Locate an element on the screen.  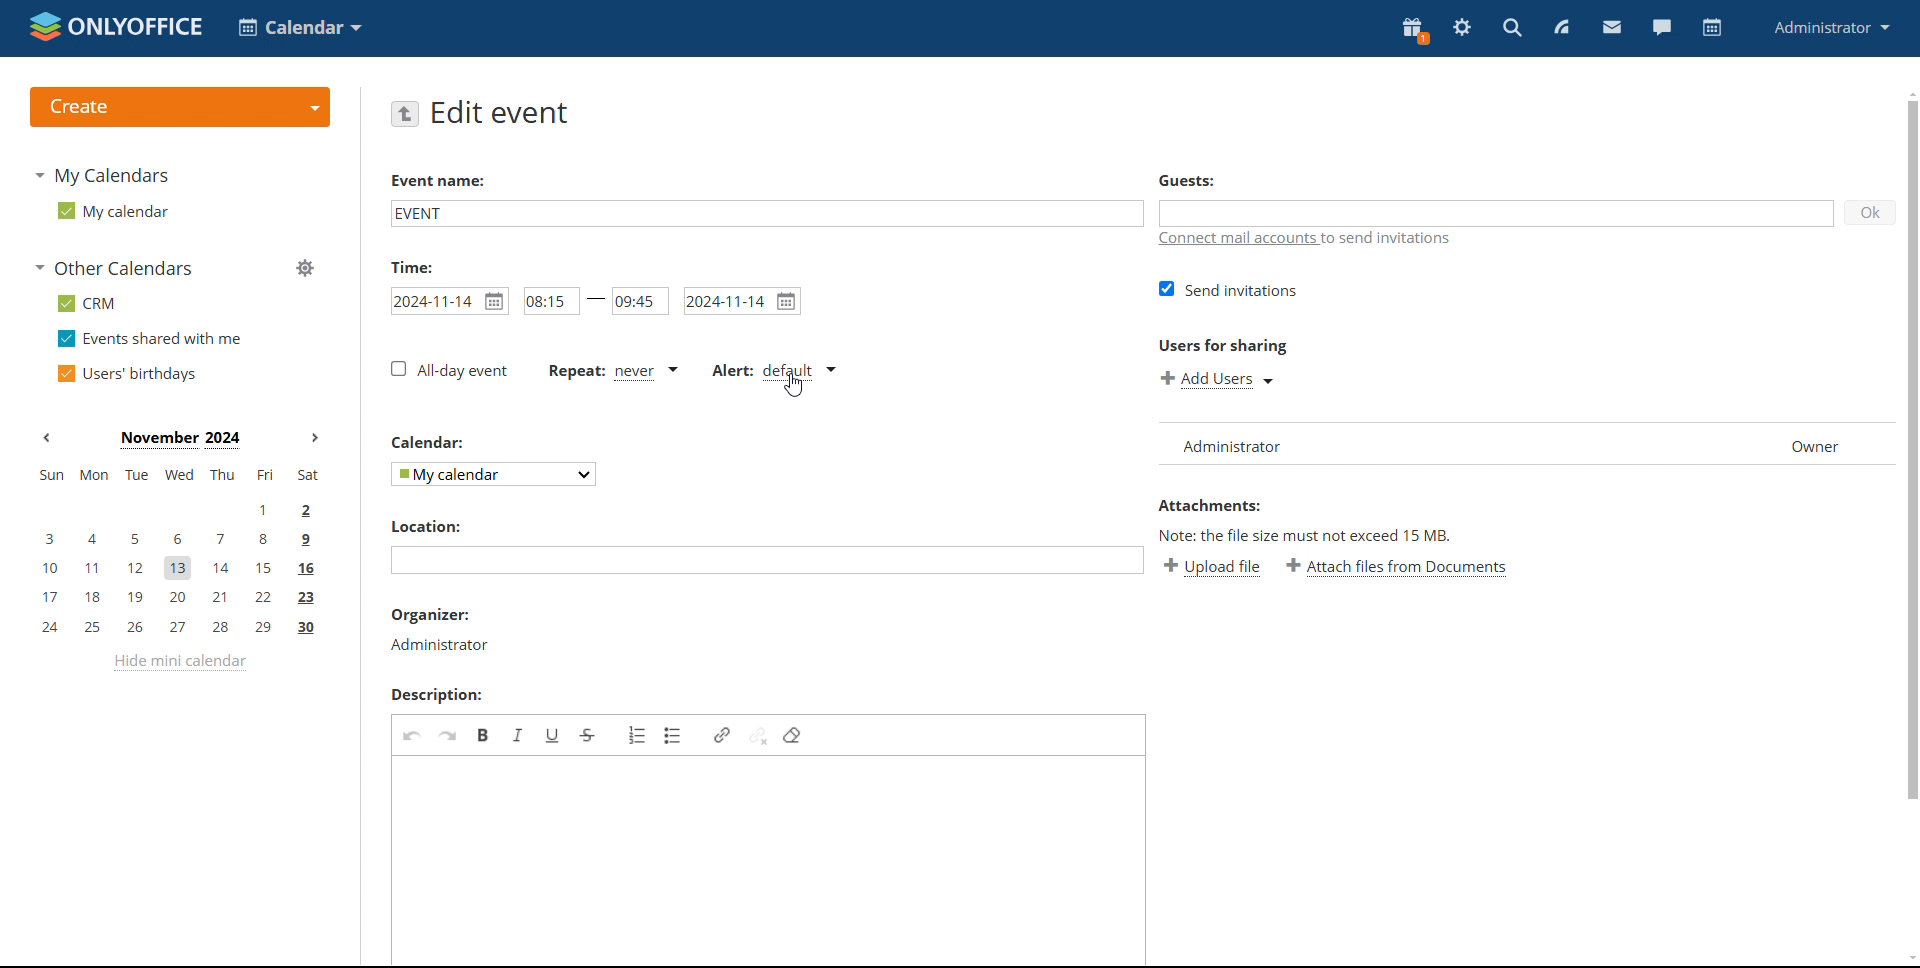
link is located at coordinates (721, 735).